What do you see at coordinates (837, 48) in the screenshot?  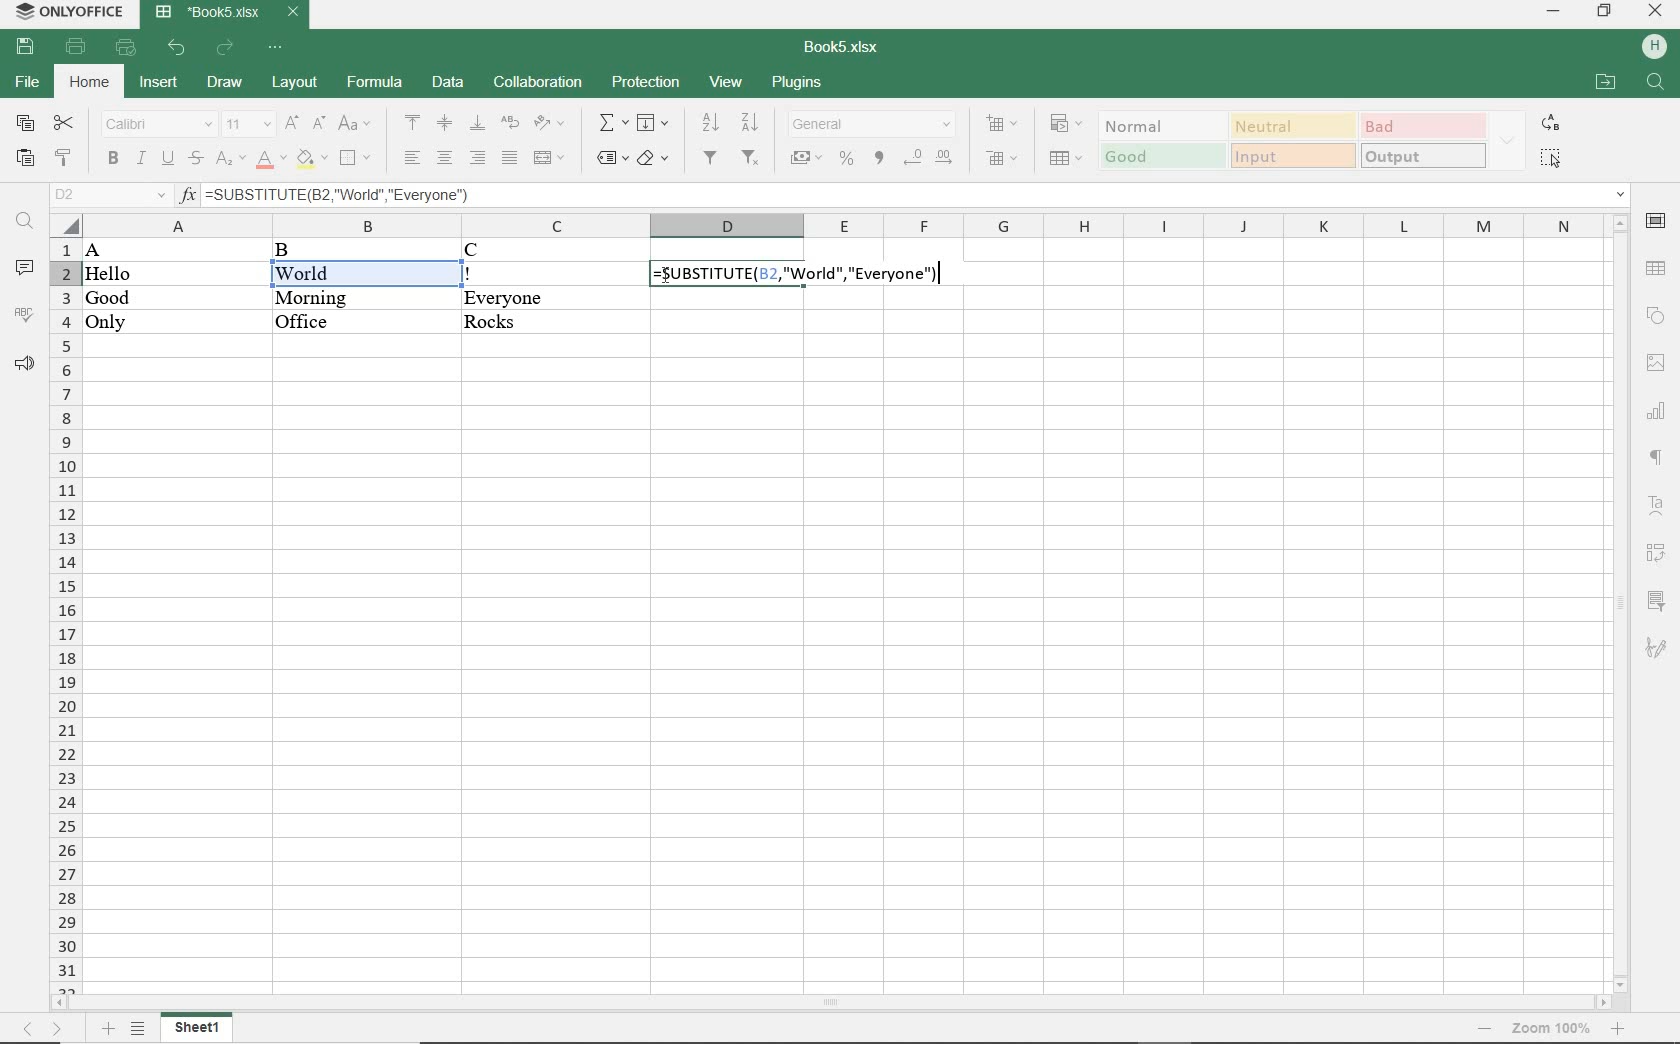 I see `document name` at bounding box center [837, 48].